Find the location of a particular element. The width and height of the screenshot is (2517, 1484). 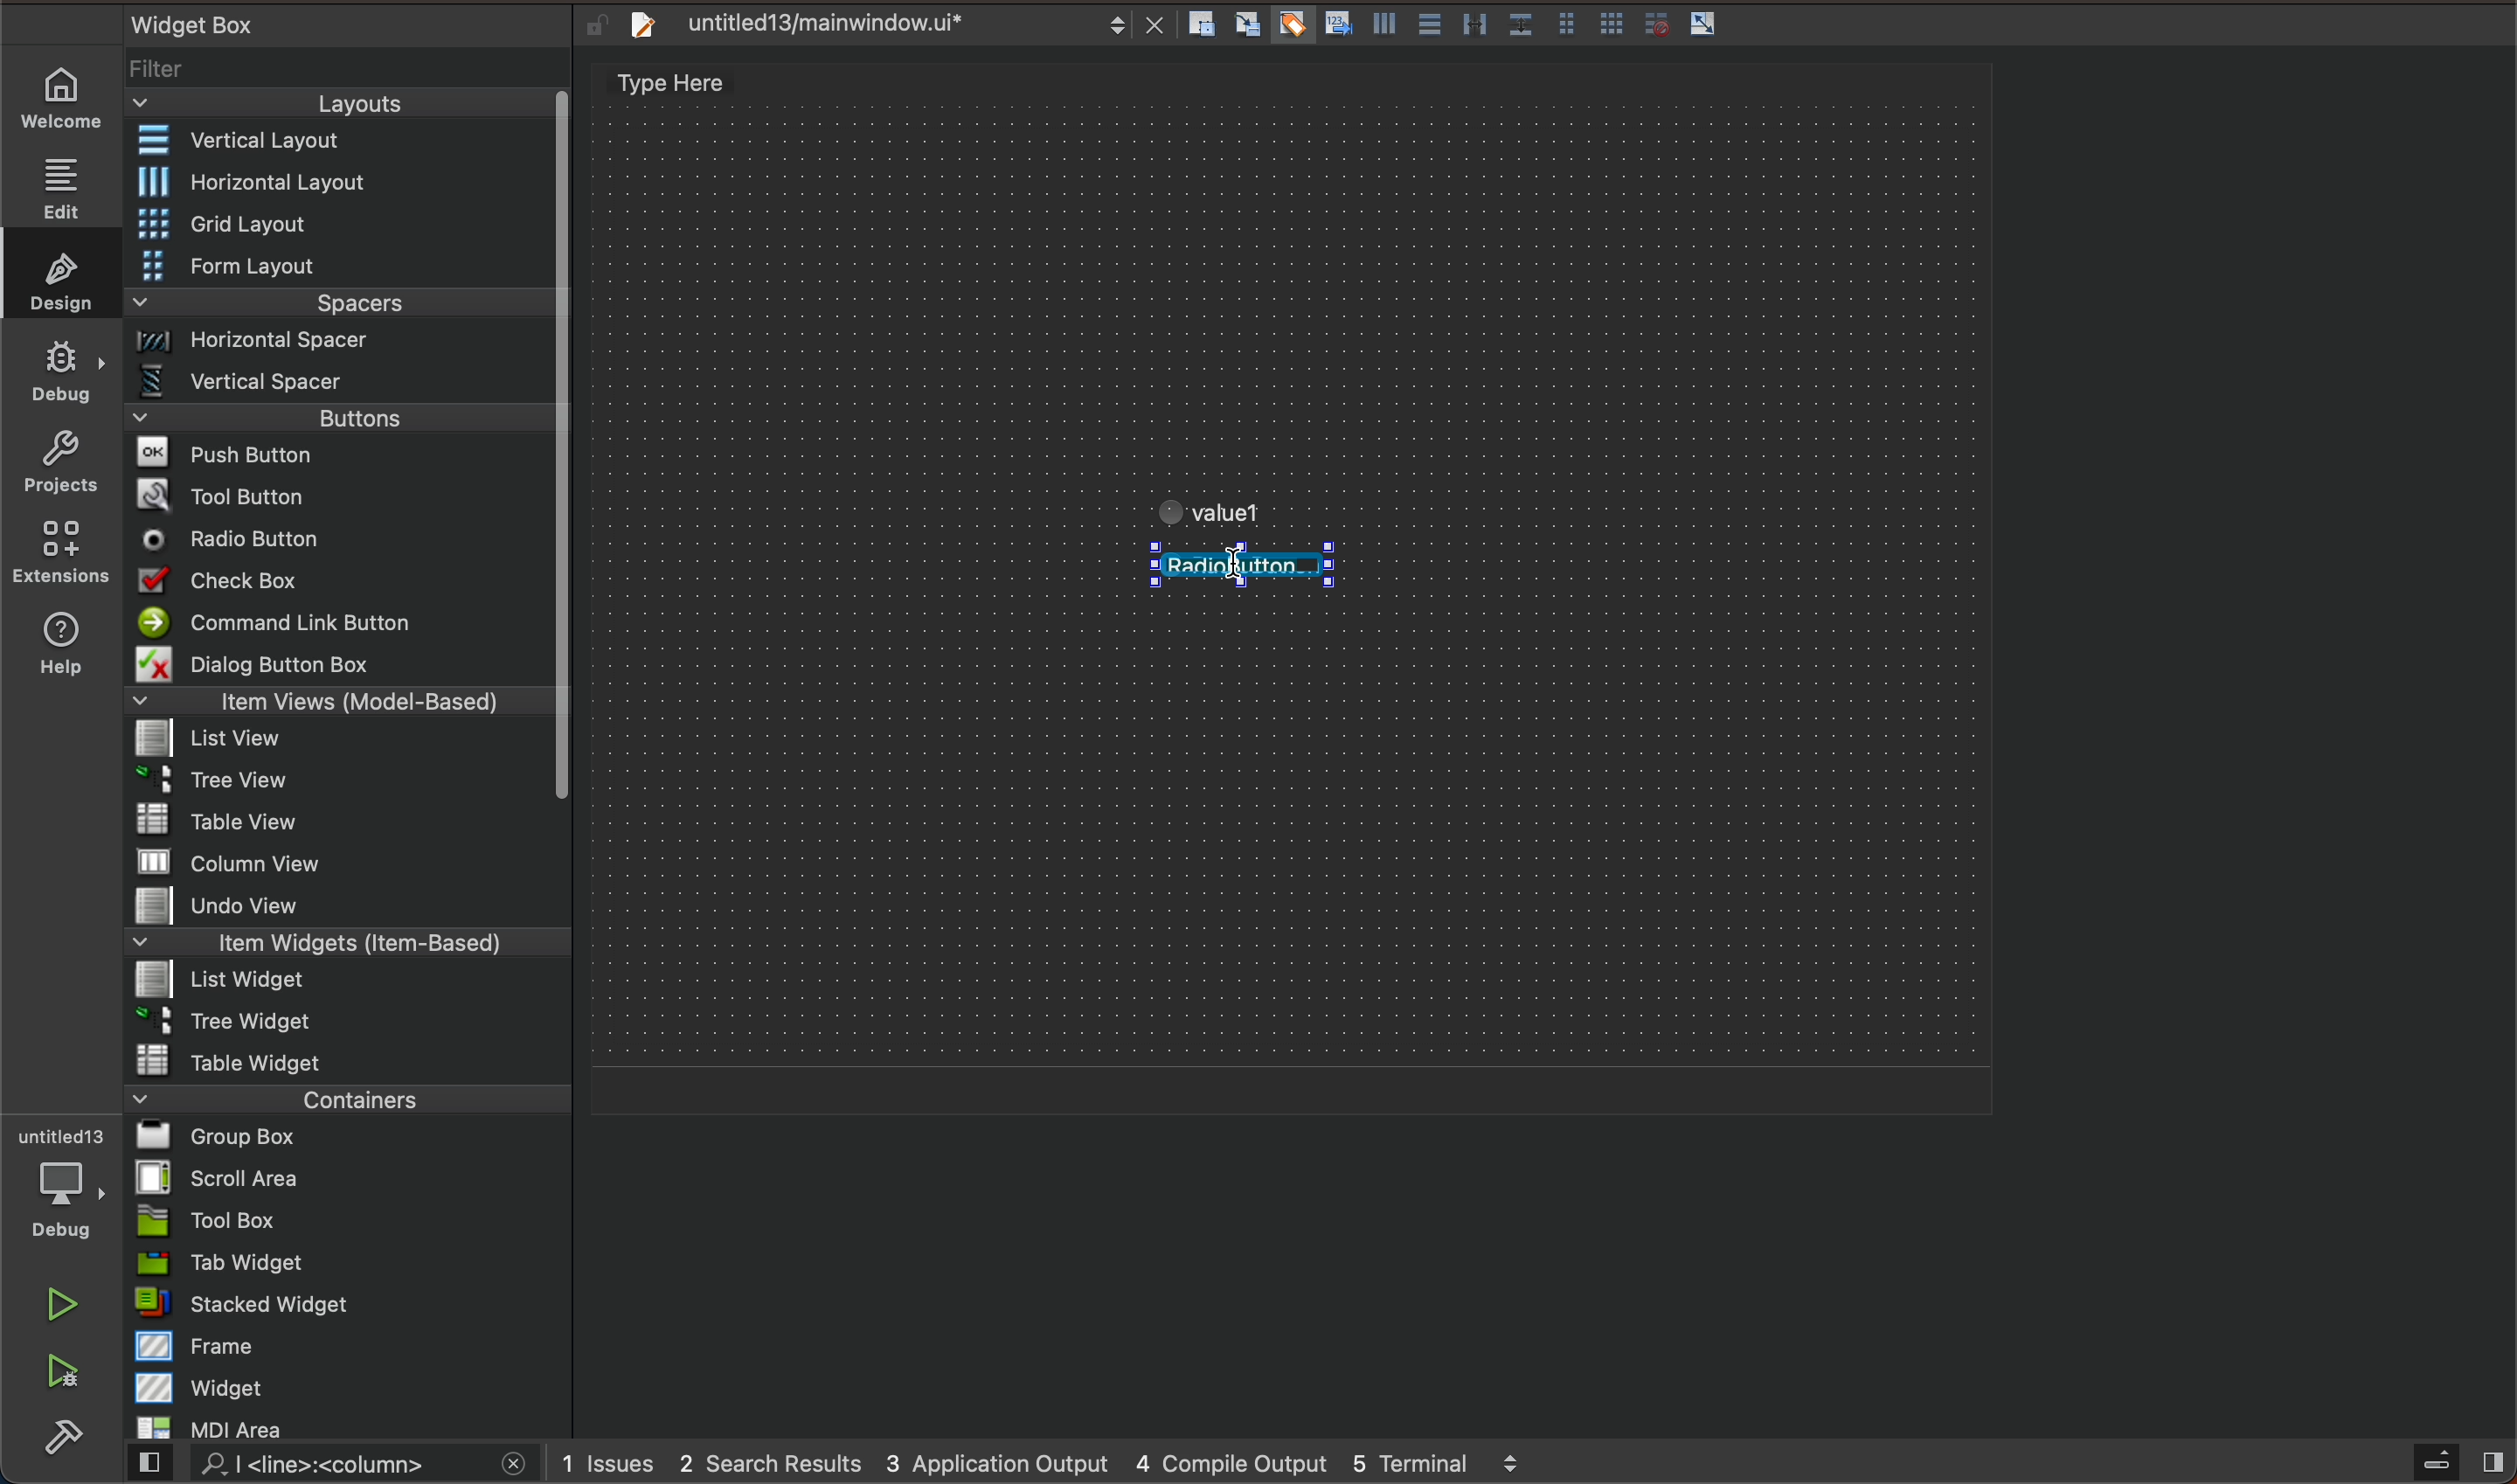

widget is located at coordinates (352, 1387).